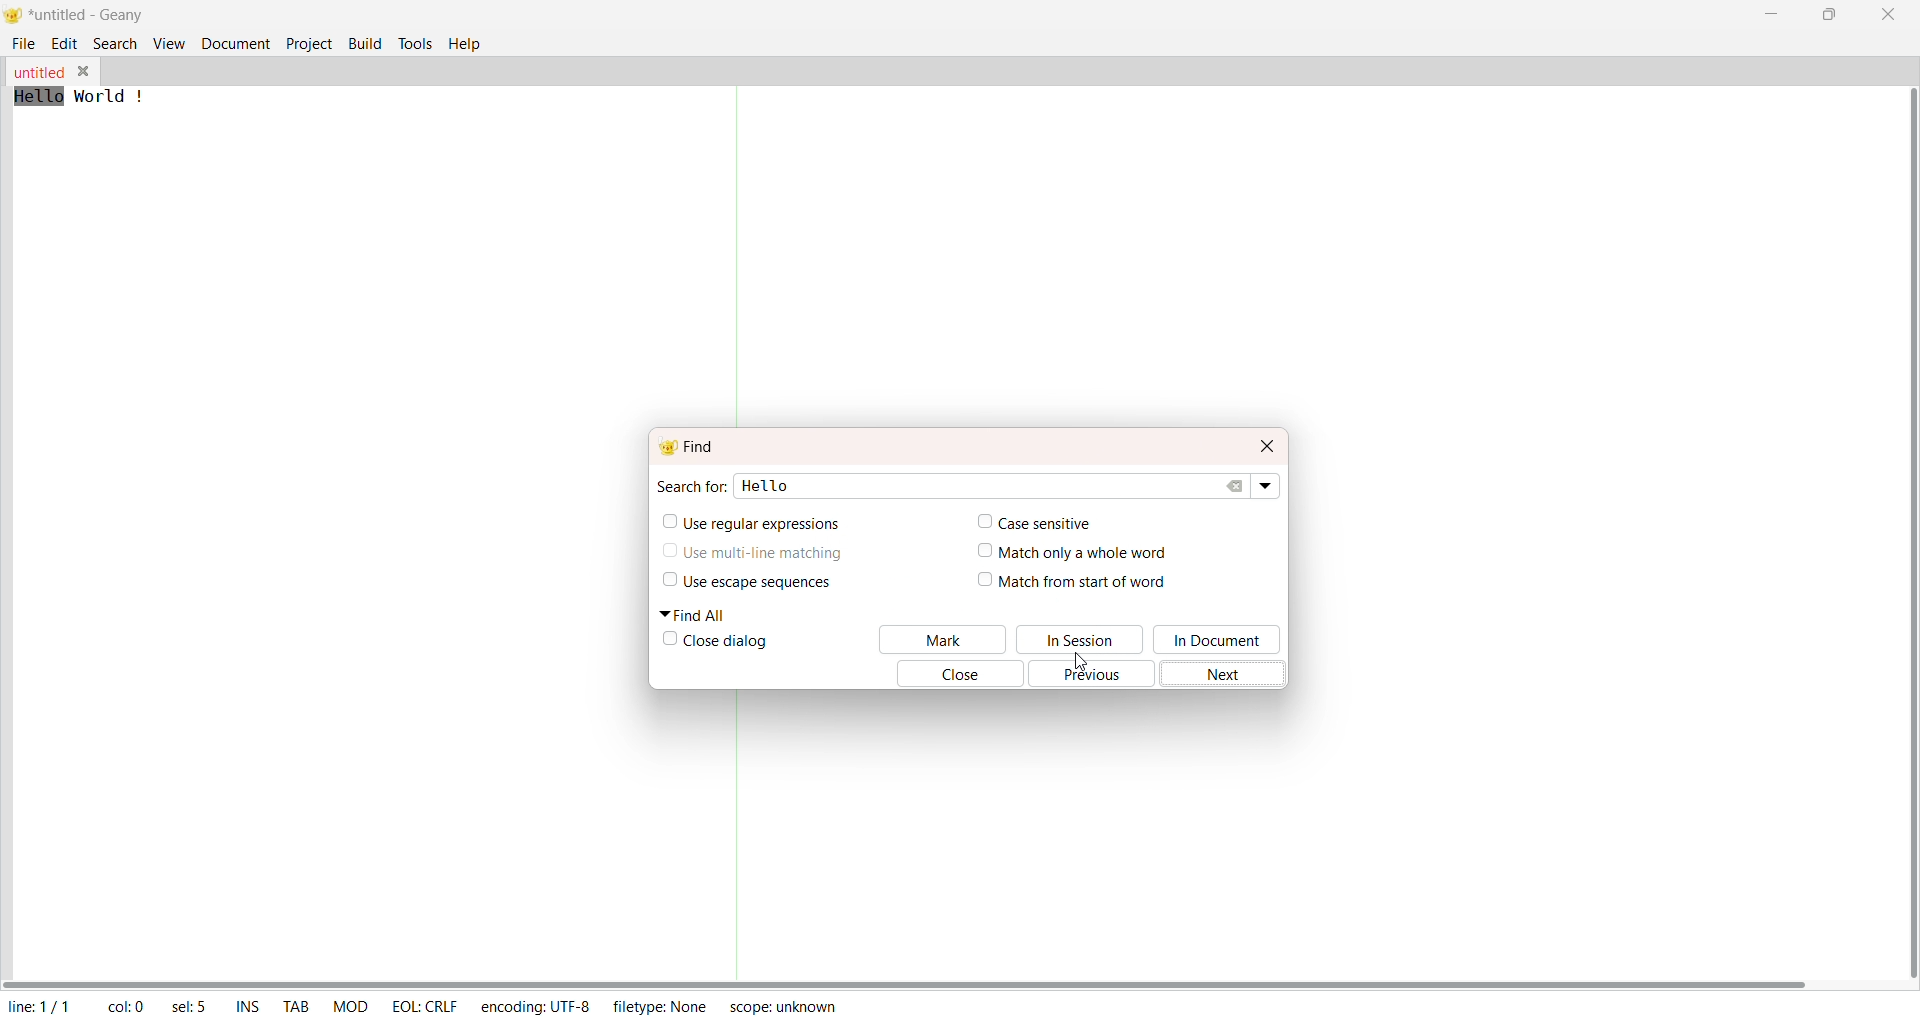 This screenshot has height=1018, width=1920. What do you see at coordinates (1090, 582) in the screenshot?
I see `Match from start of word` at bounding box center [1090, 582].